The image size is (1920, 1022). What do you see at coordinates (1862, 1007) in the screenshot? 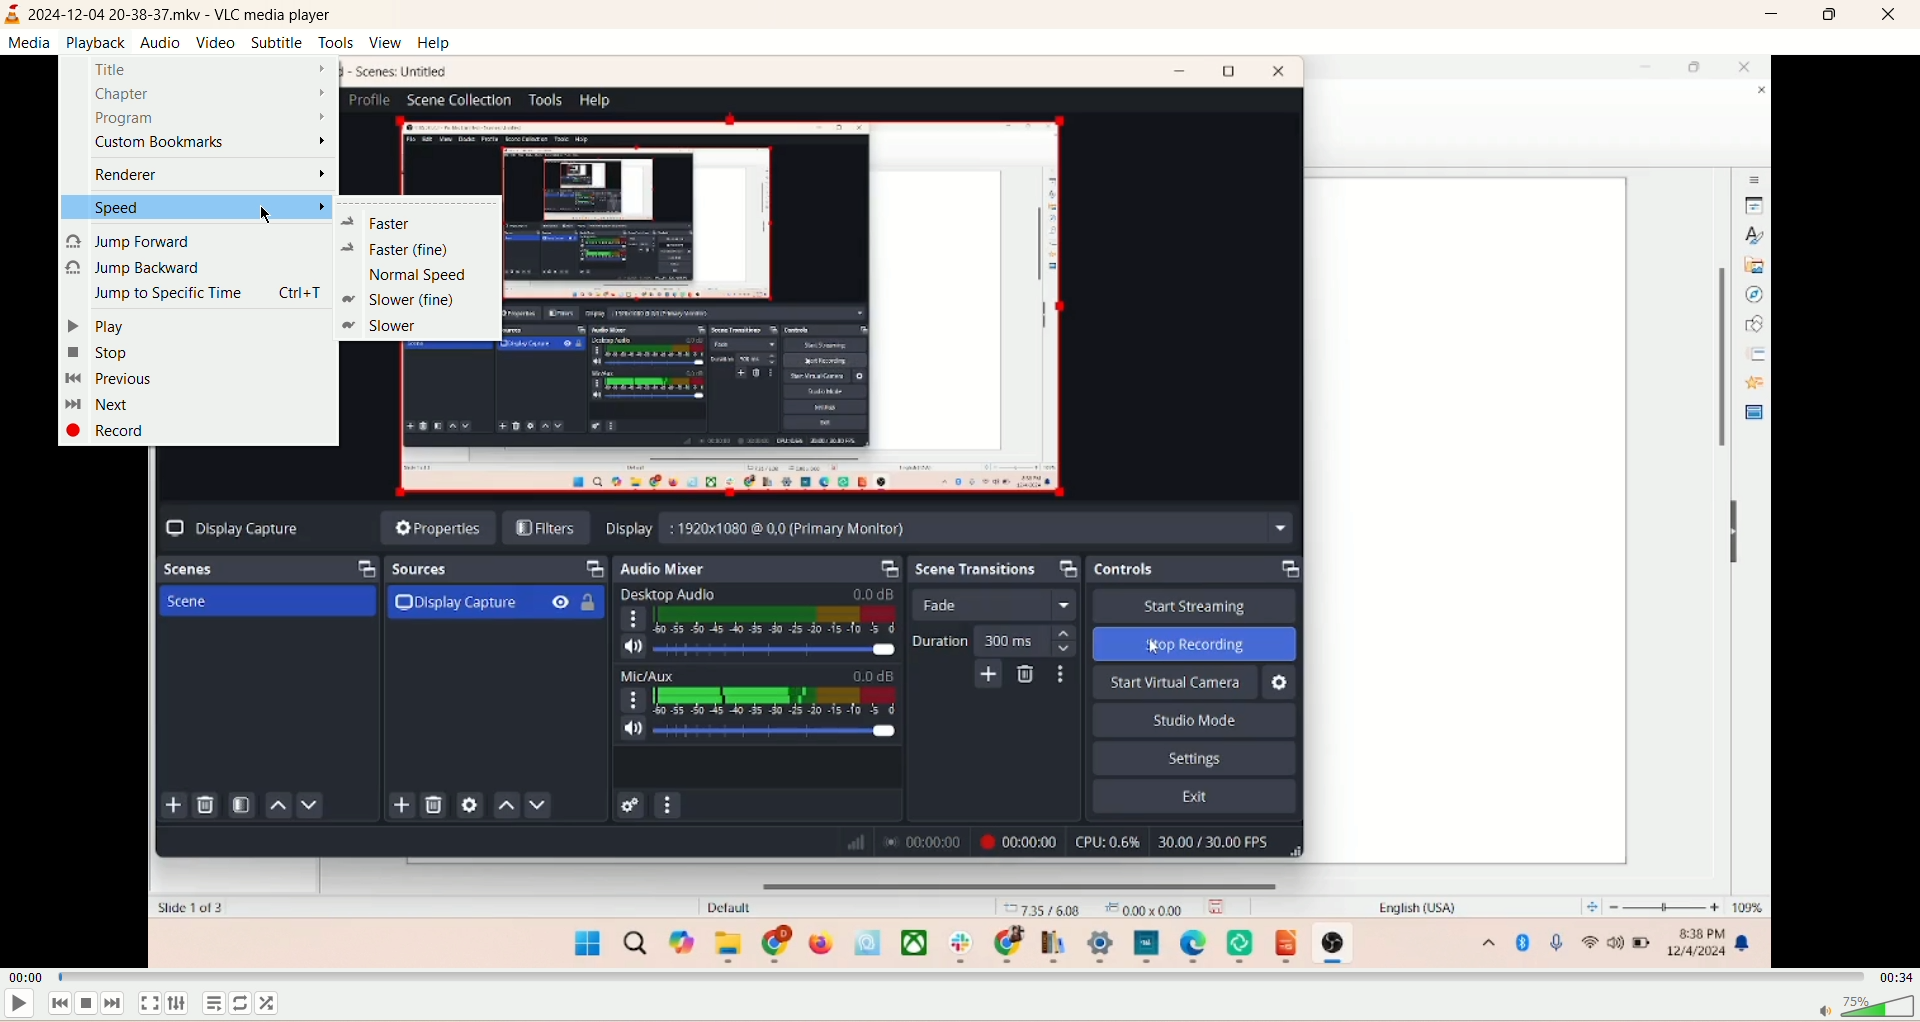
I see `volume bar` at bounding box center [1862, 1007].